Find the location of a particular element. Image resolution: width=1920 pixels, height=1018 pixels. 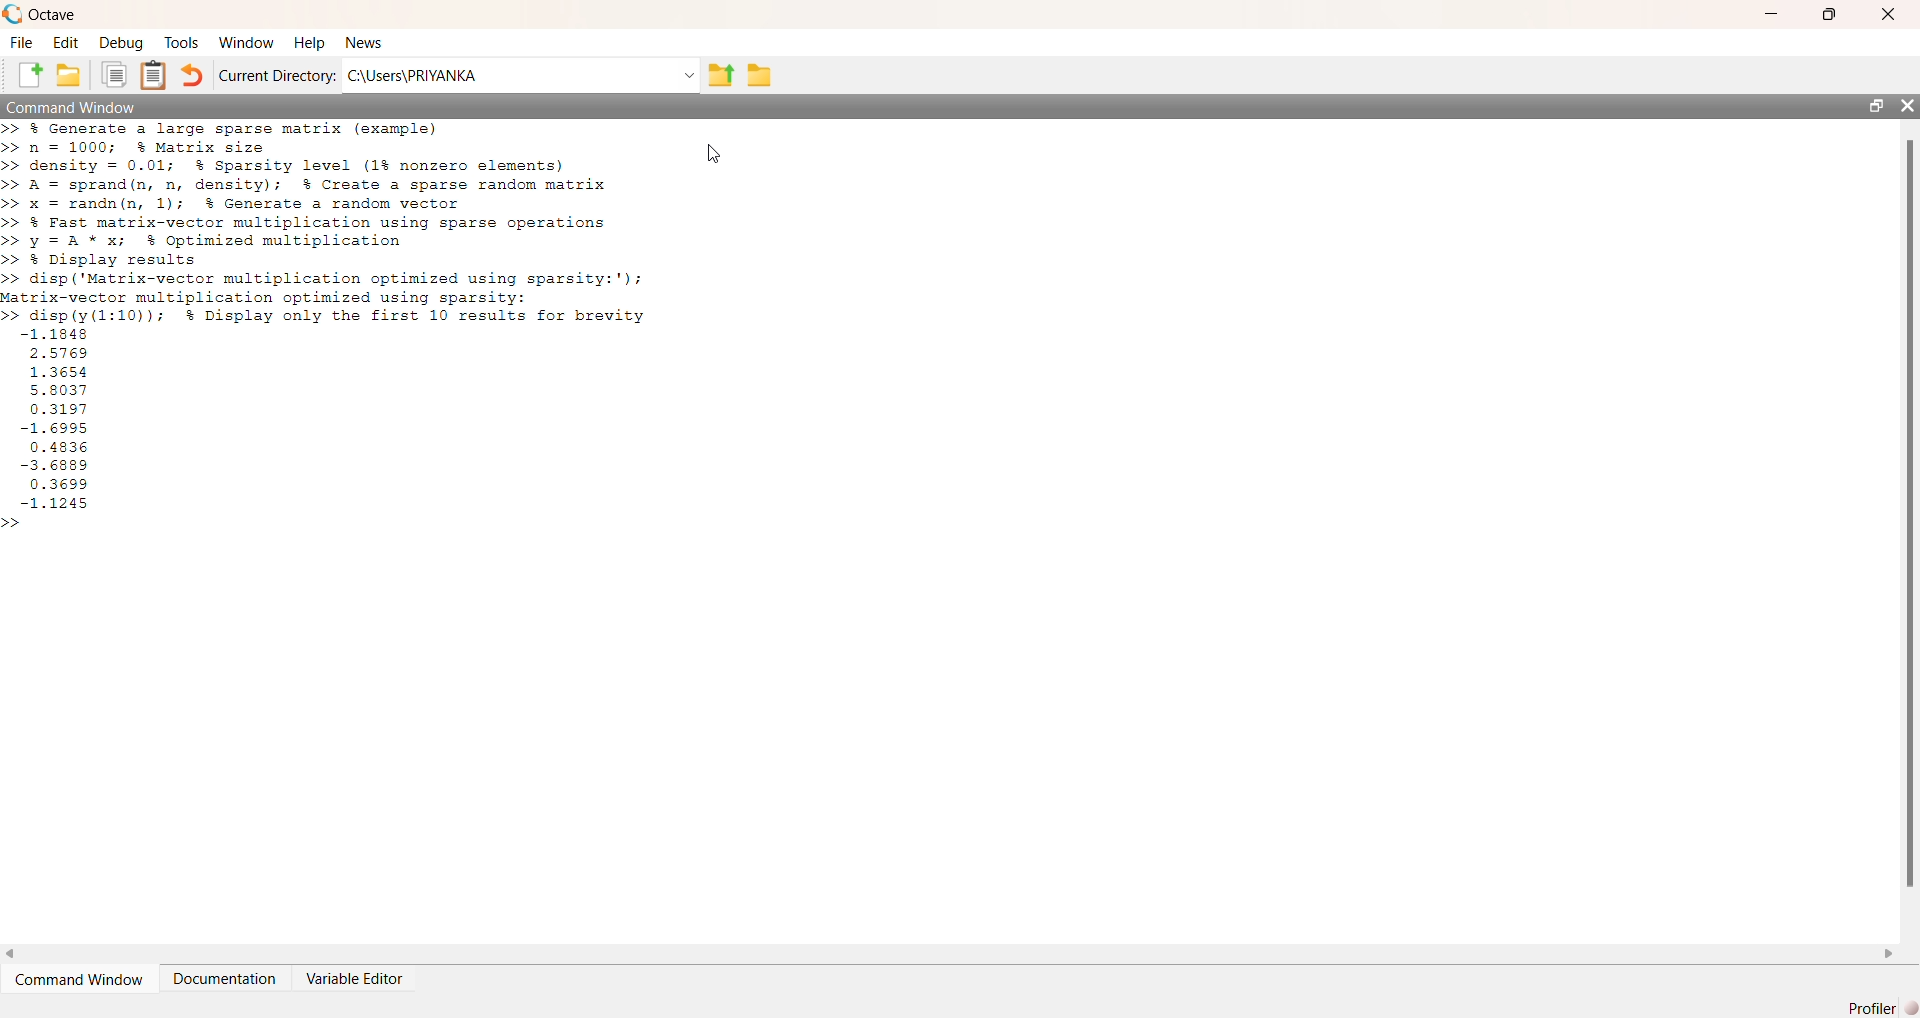

edit is located at coordinates (65, 44).